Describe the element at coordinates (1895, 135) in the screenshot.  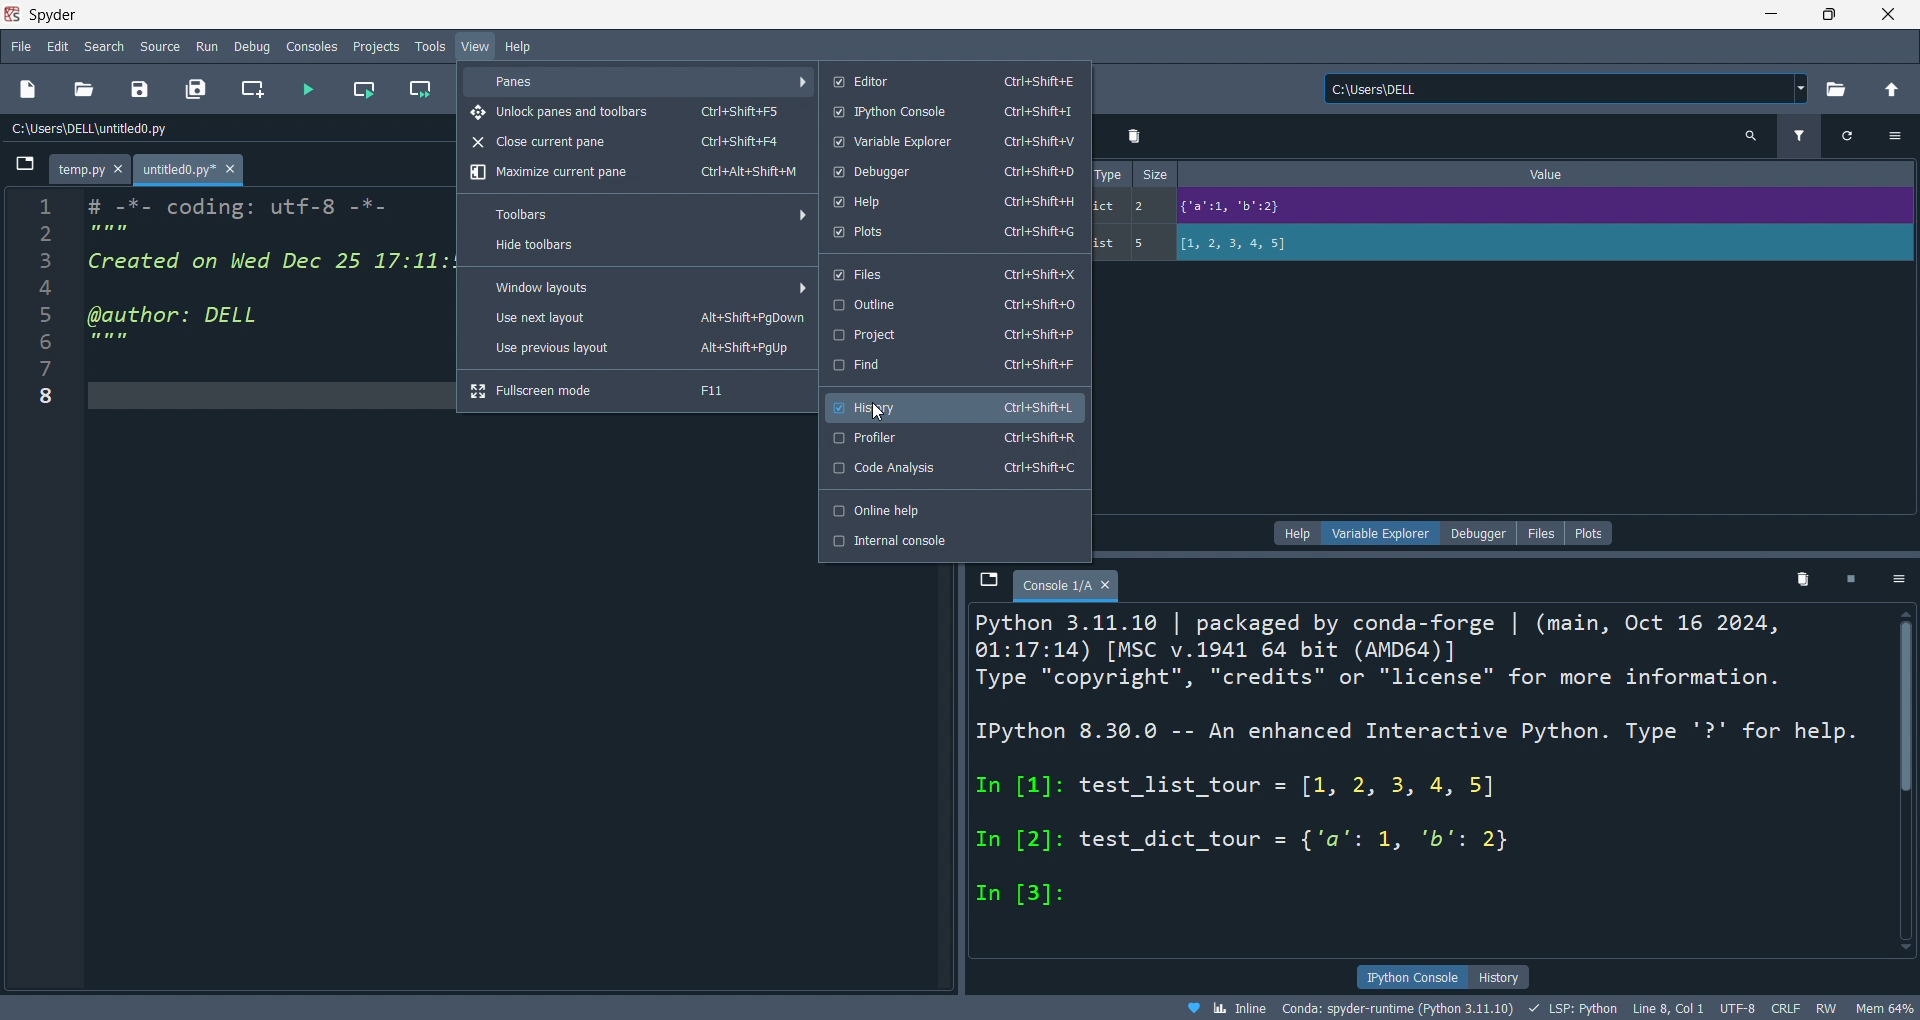
I see `options` at that location.